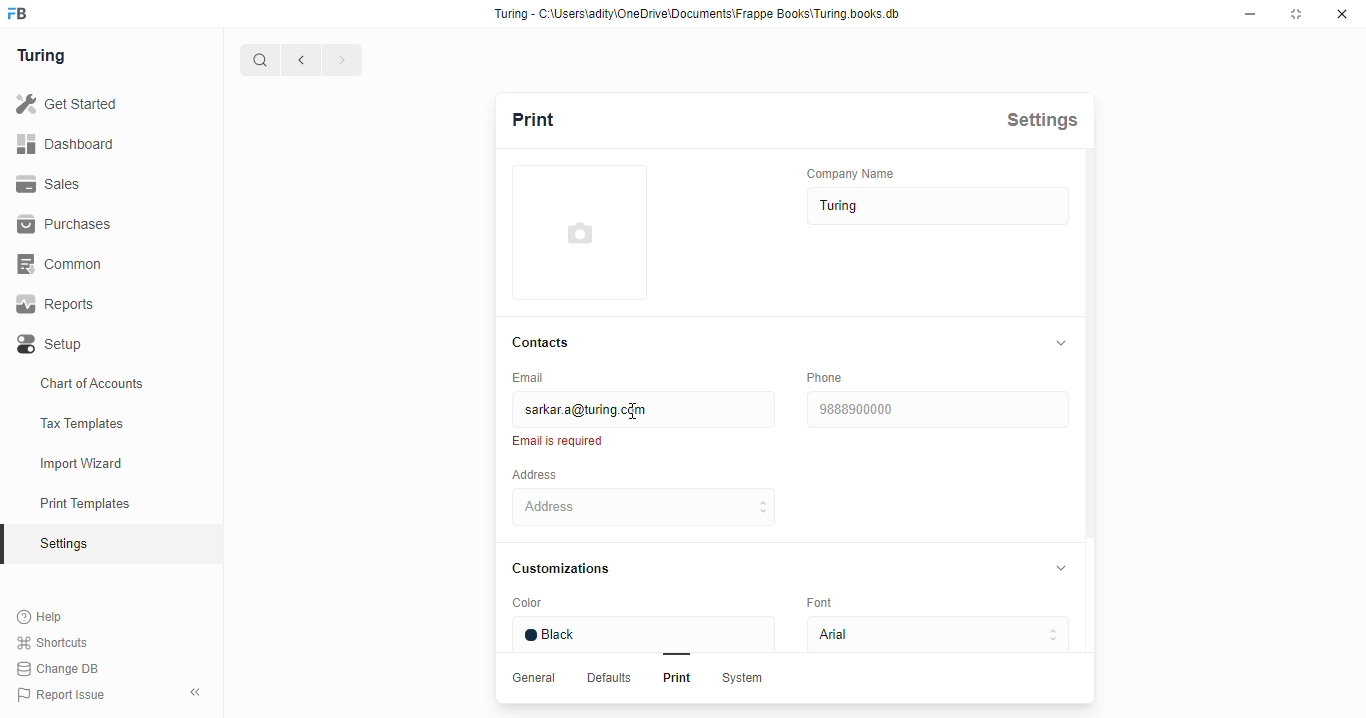 This screenshot has height=718, width=1366. I want to click on Print, so click(673, 680).